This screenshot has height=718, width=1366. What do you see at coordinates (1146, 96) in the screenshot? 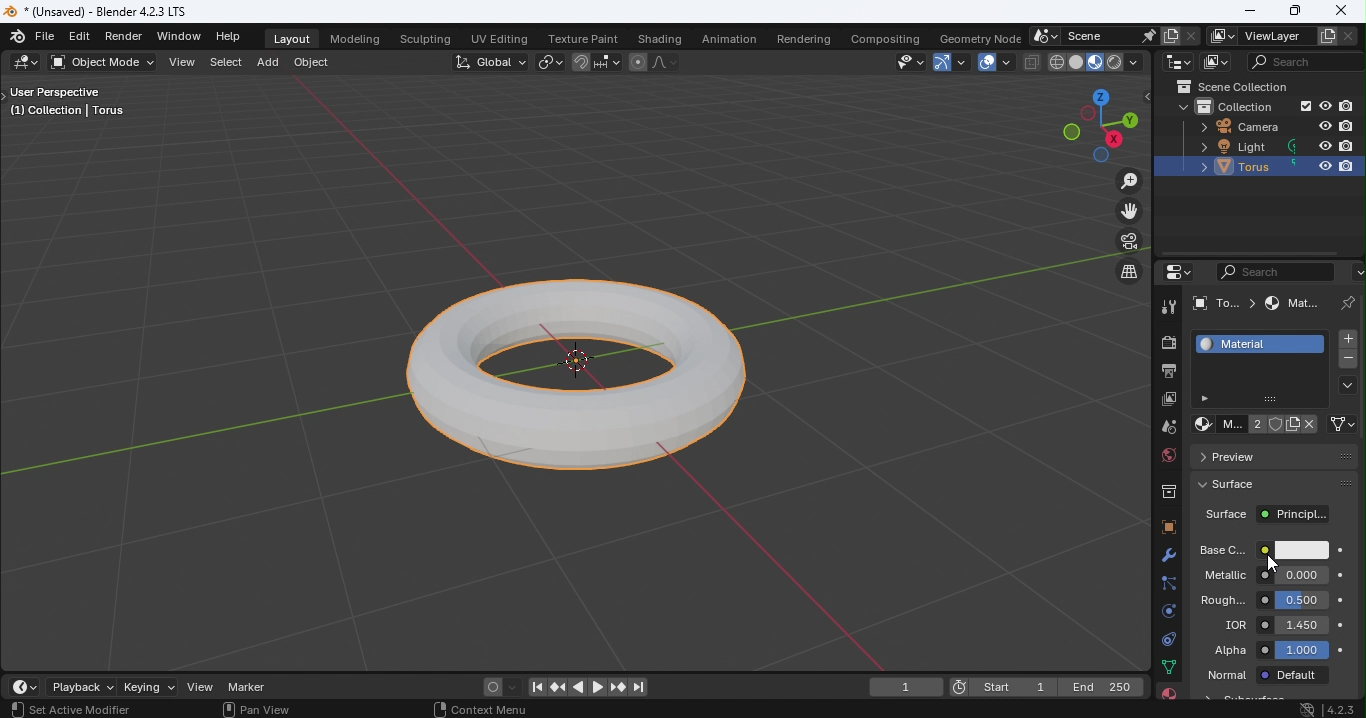
I see `Toggle tree view` at bounding box center [1146, 96].